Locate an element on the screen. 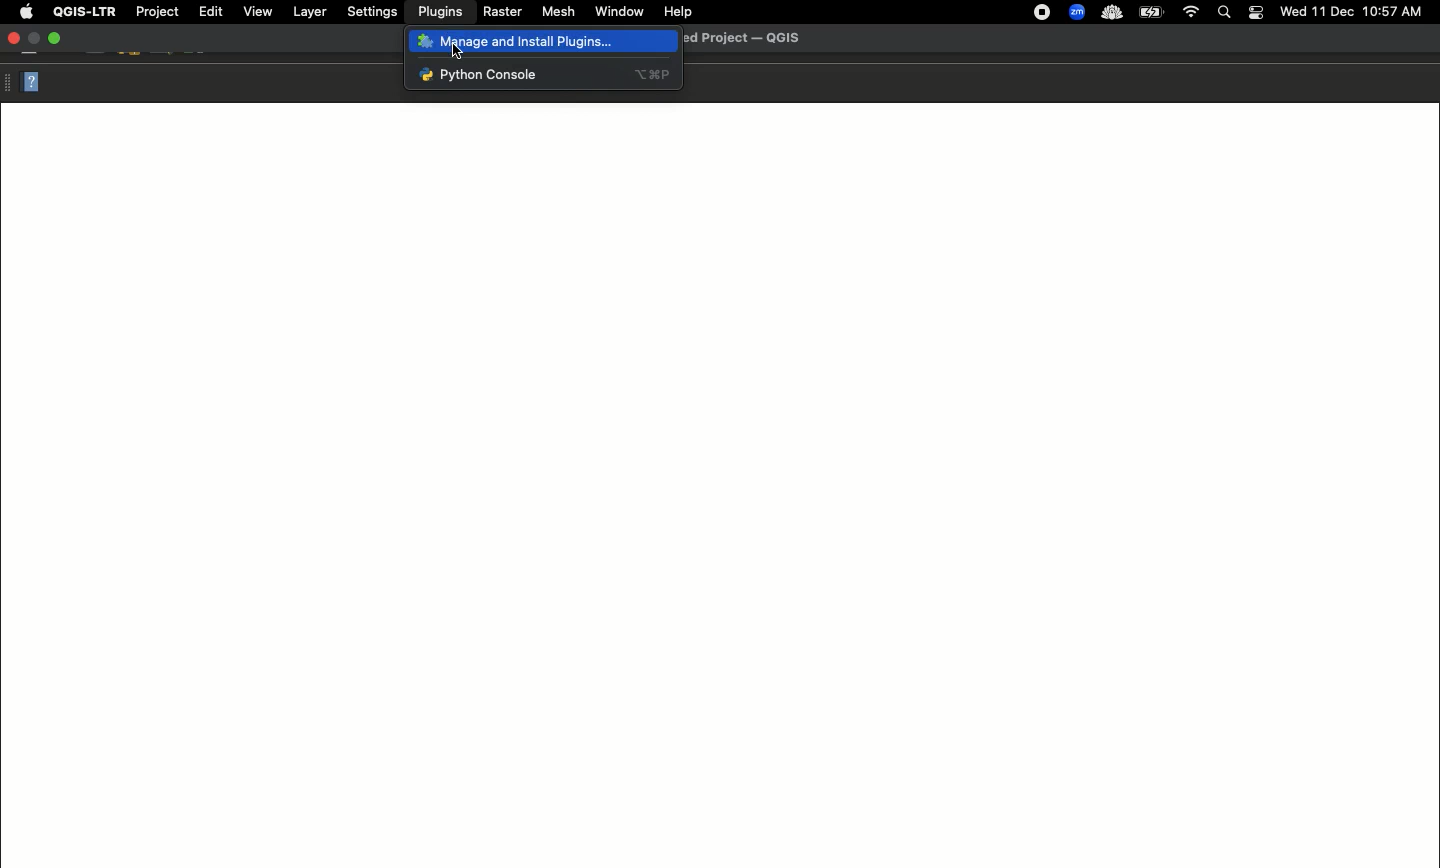  Python console is located at coordinates (540, 75).